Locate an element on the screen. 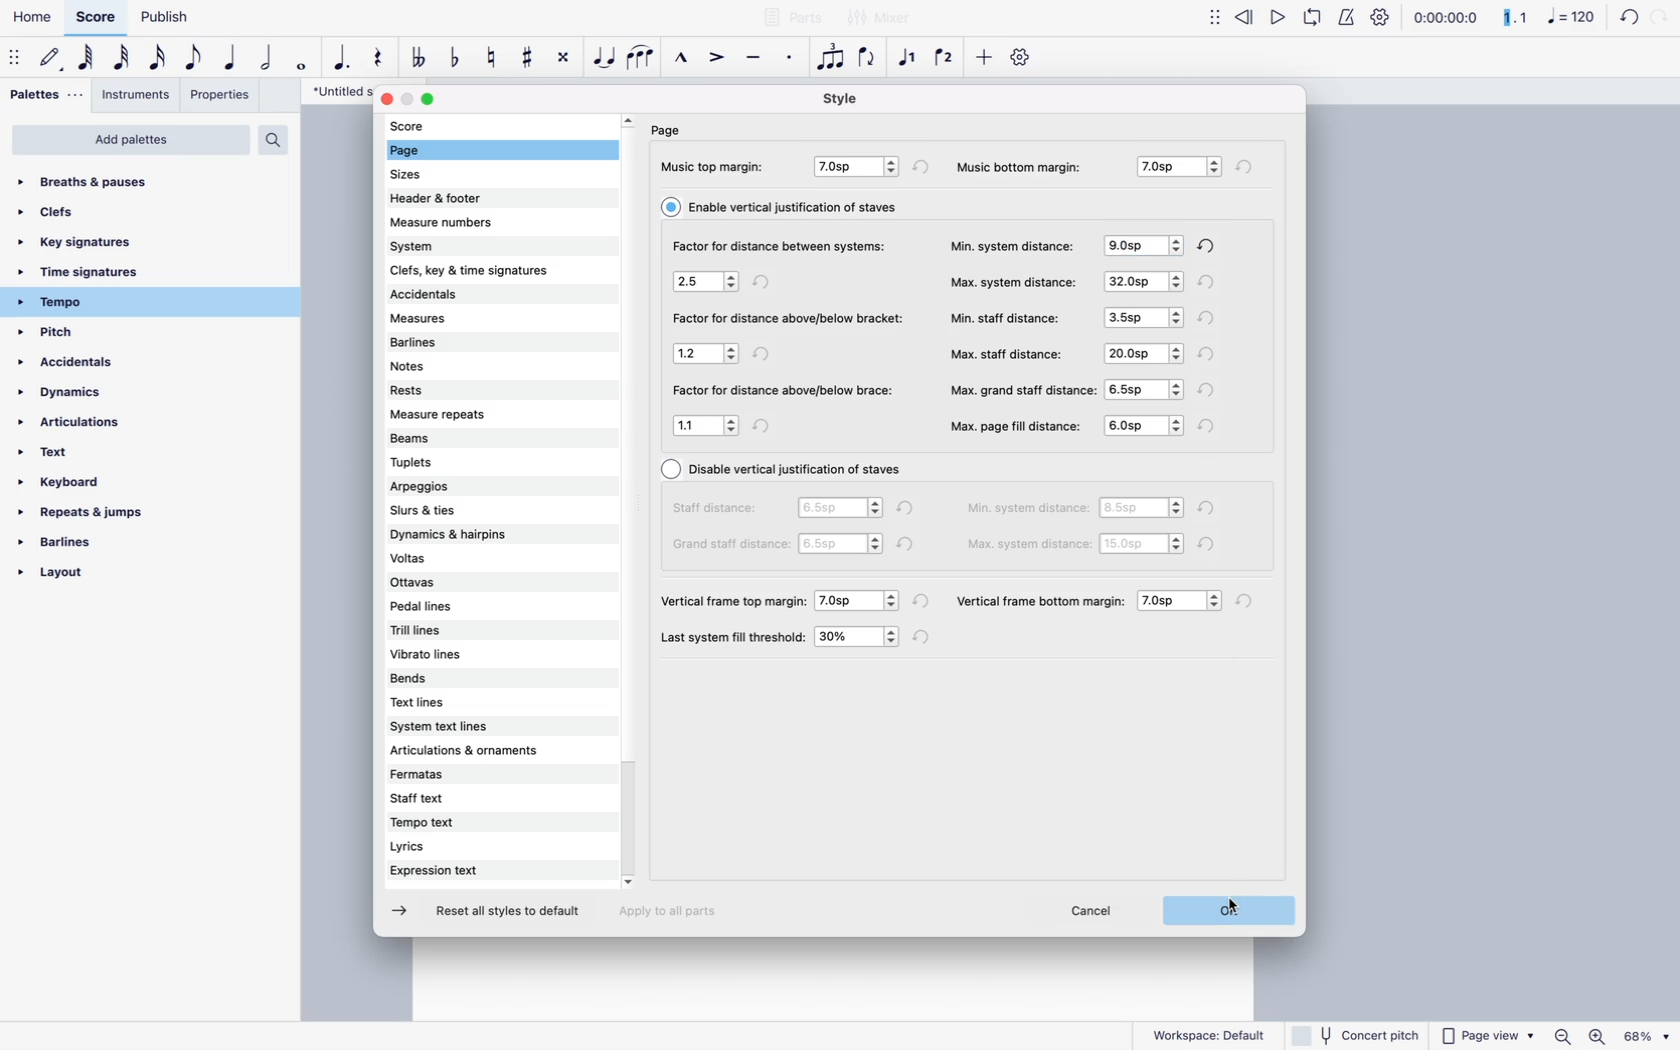 This screenshot has width=1680, height=1050. toggle sharp is located at coordinates (530, 56).